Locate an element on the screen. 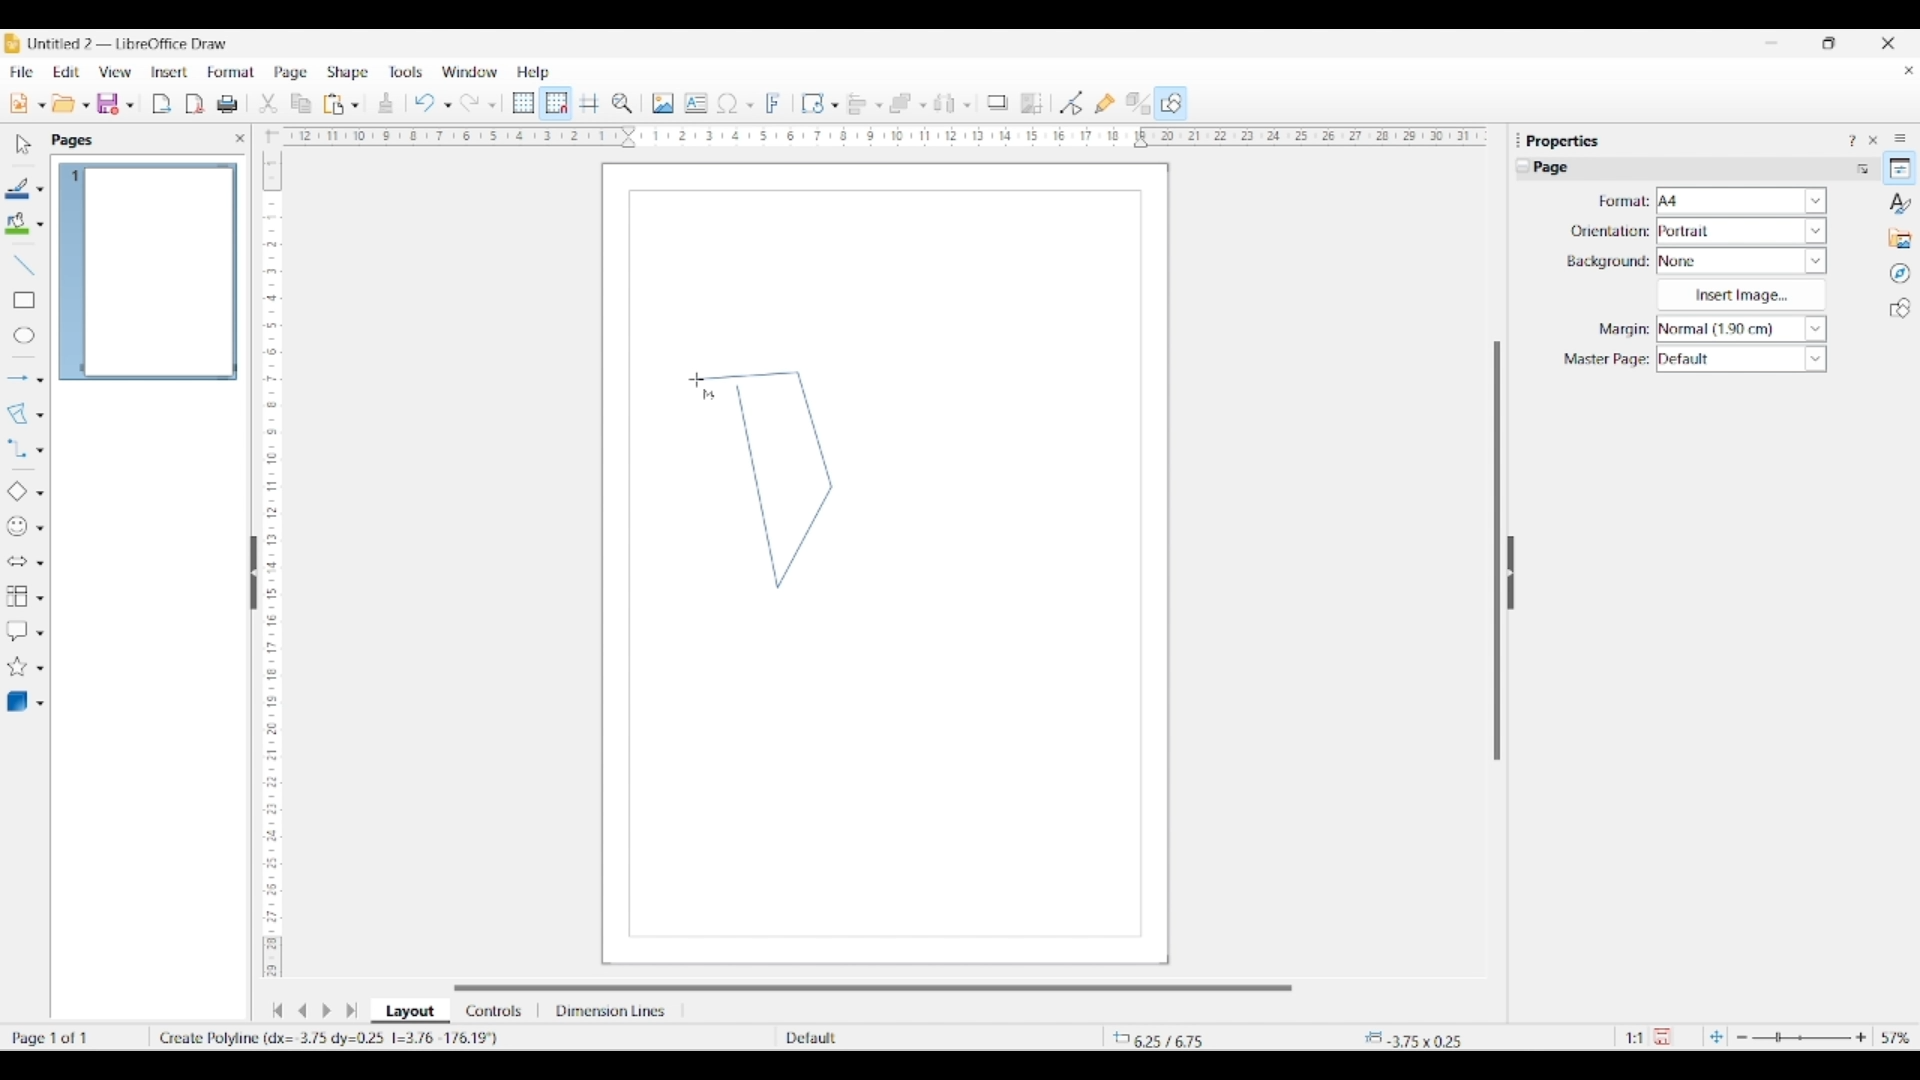 The width and height of the screenshot is (1920, 1080). Indicates margin settings is located at coordinates (1621, 330).